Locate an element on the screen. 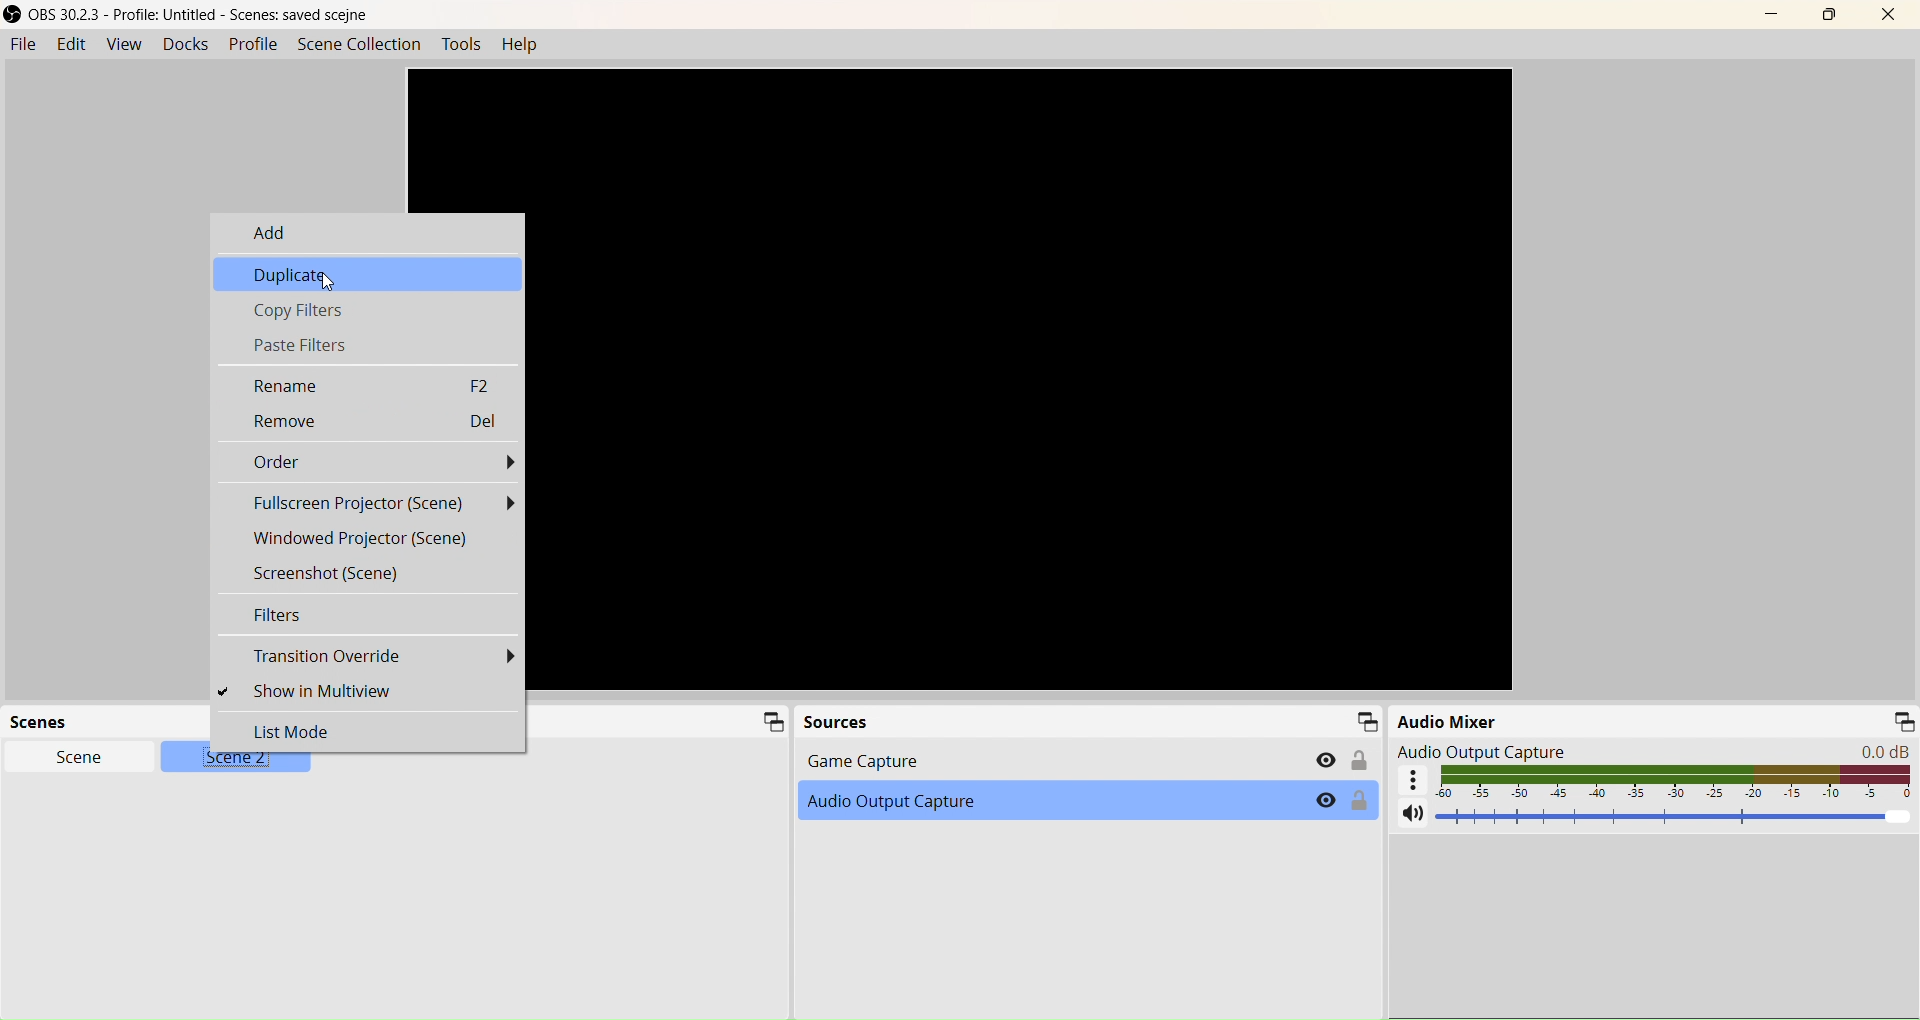 The height and width of the screenshot is (1020, 1920). Profile is located at coordinates (253, 44).